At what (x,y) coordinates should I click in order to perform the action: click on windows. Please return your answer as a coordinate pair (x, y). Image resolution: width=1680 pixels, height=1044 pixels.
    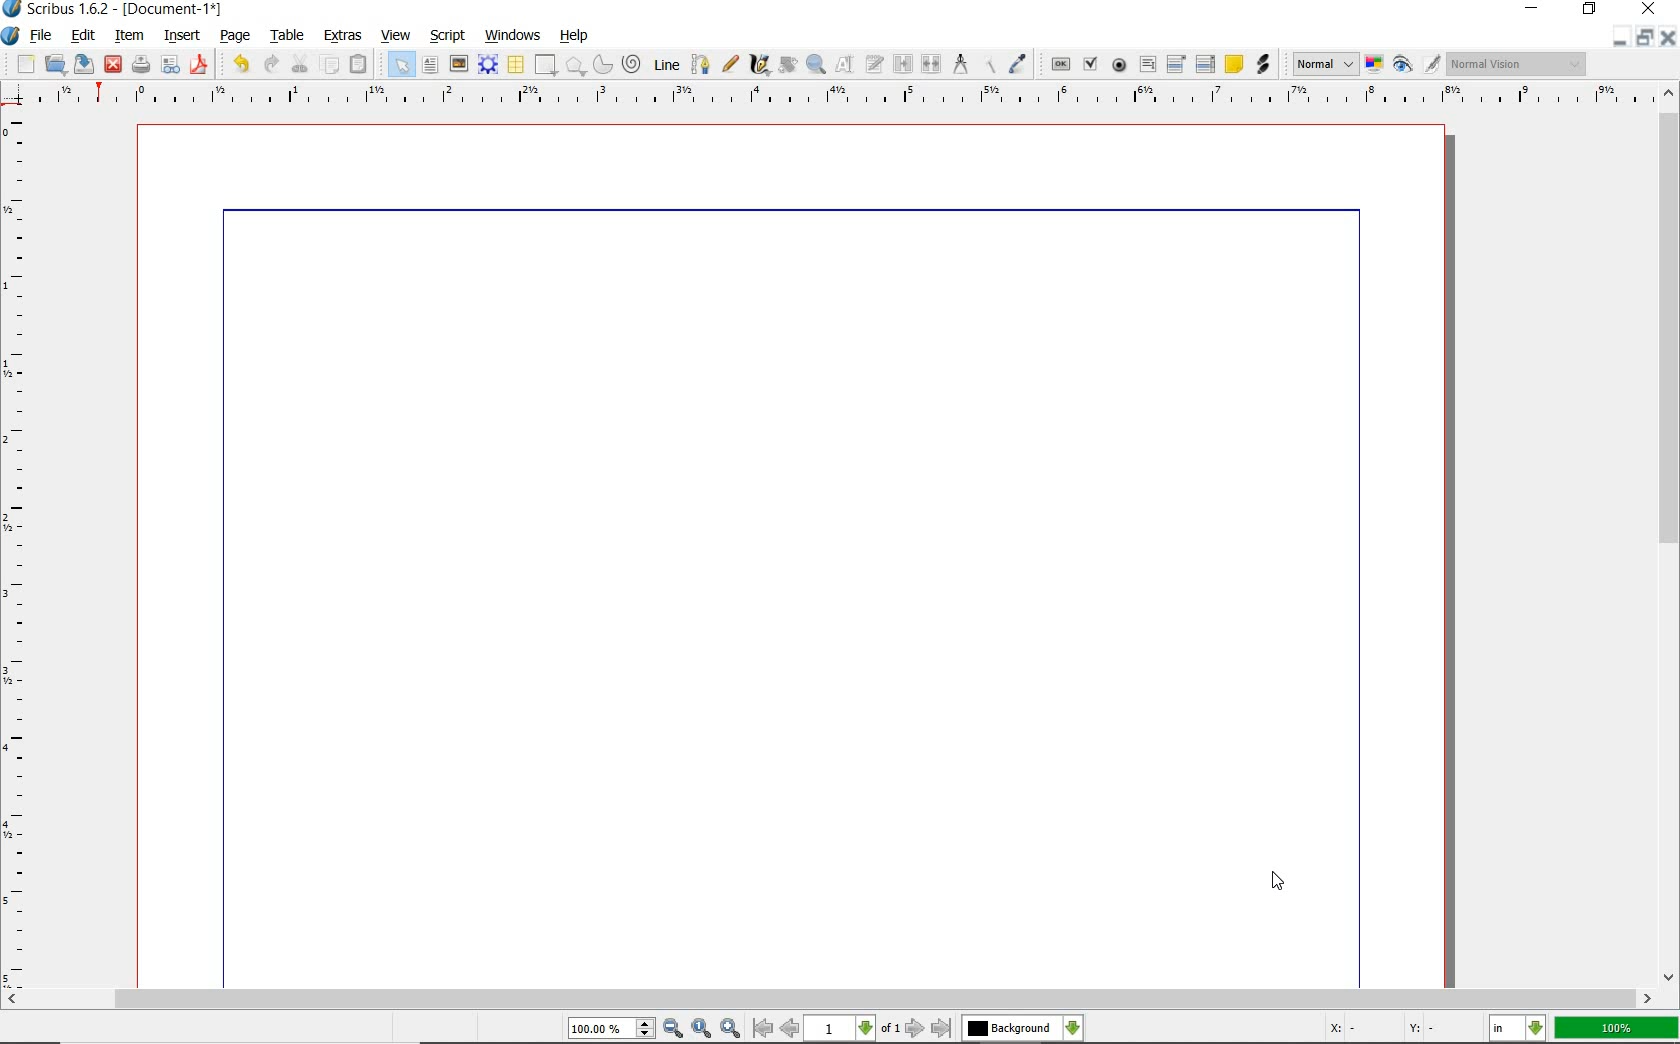
    Looking at the image, I should click on (514, 36).